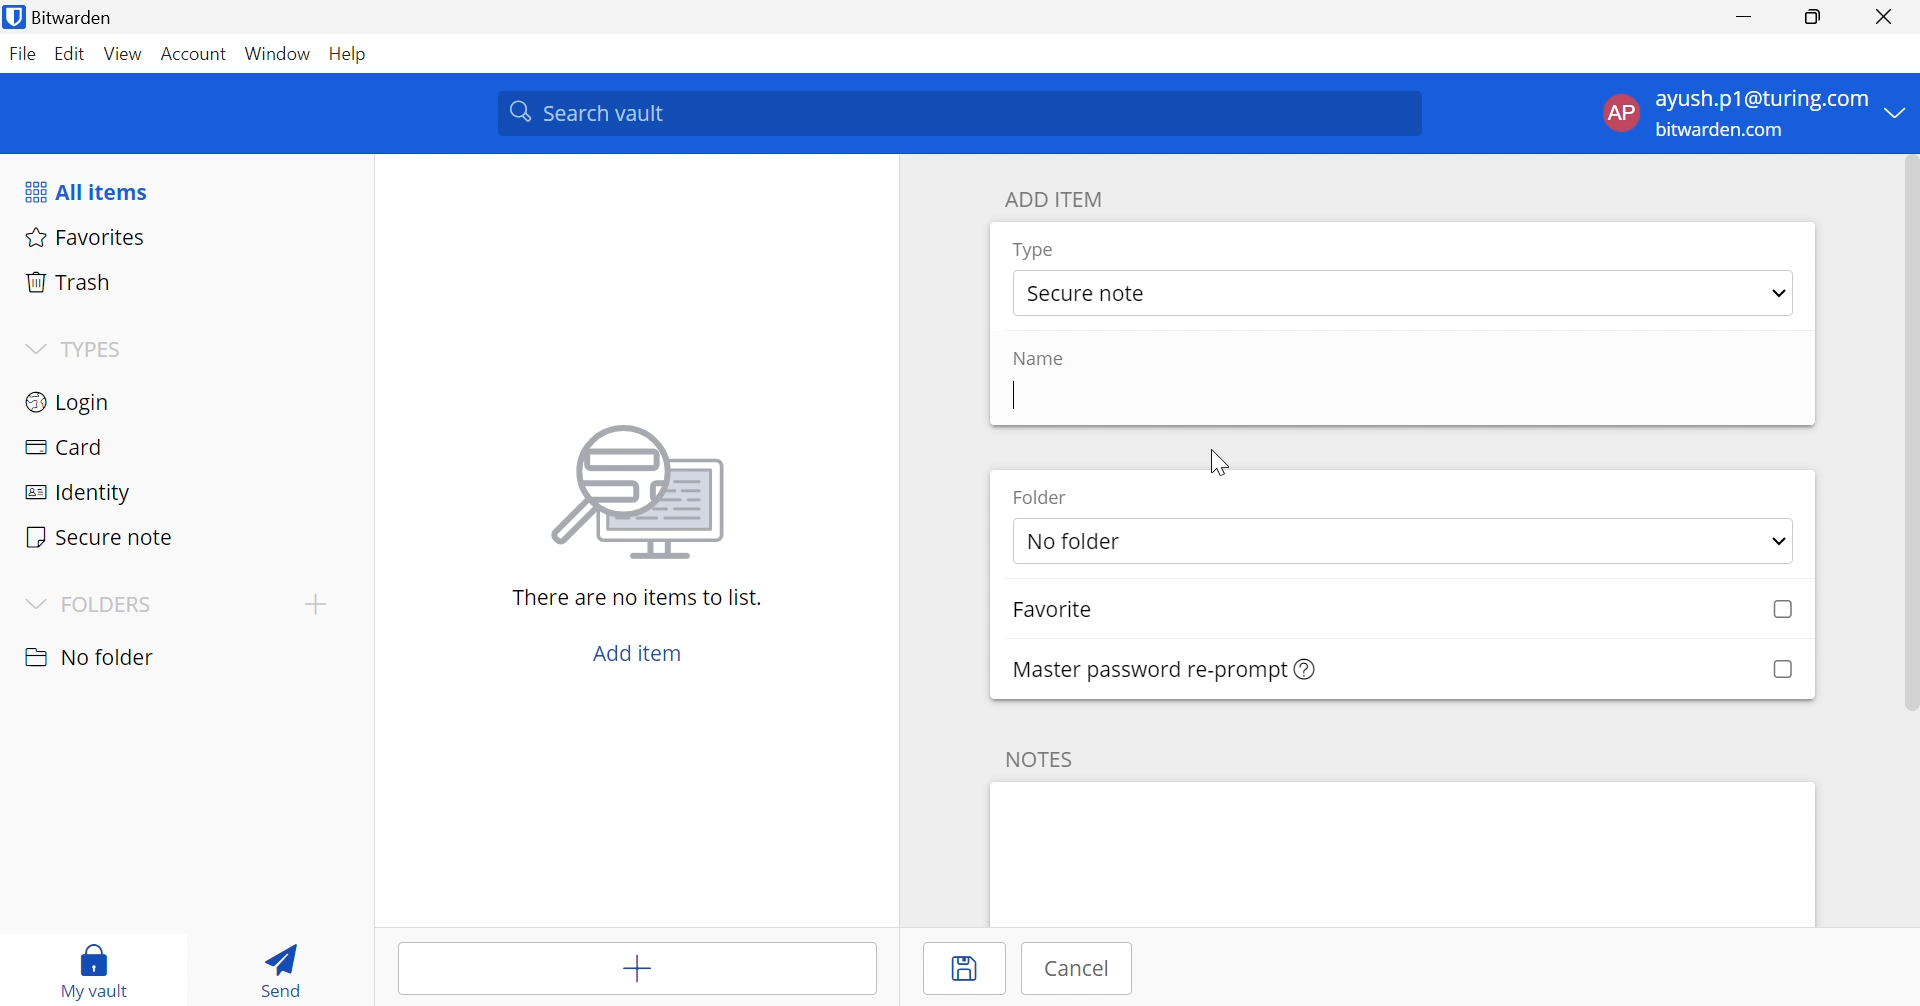 This screenshot has height=1006, width=1920. What do you see at coordinates (187, 281) in the screenshot?
I see `Trash` at bounding box center [187, 281].